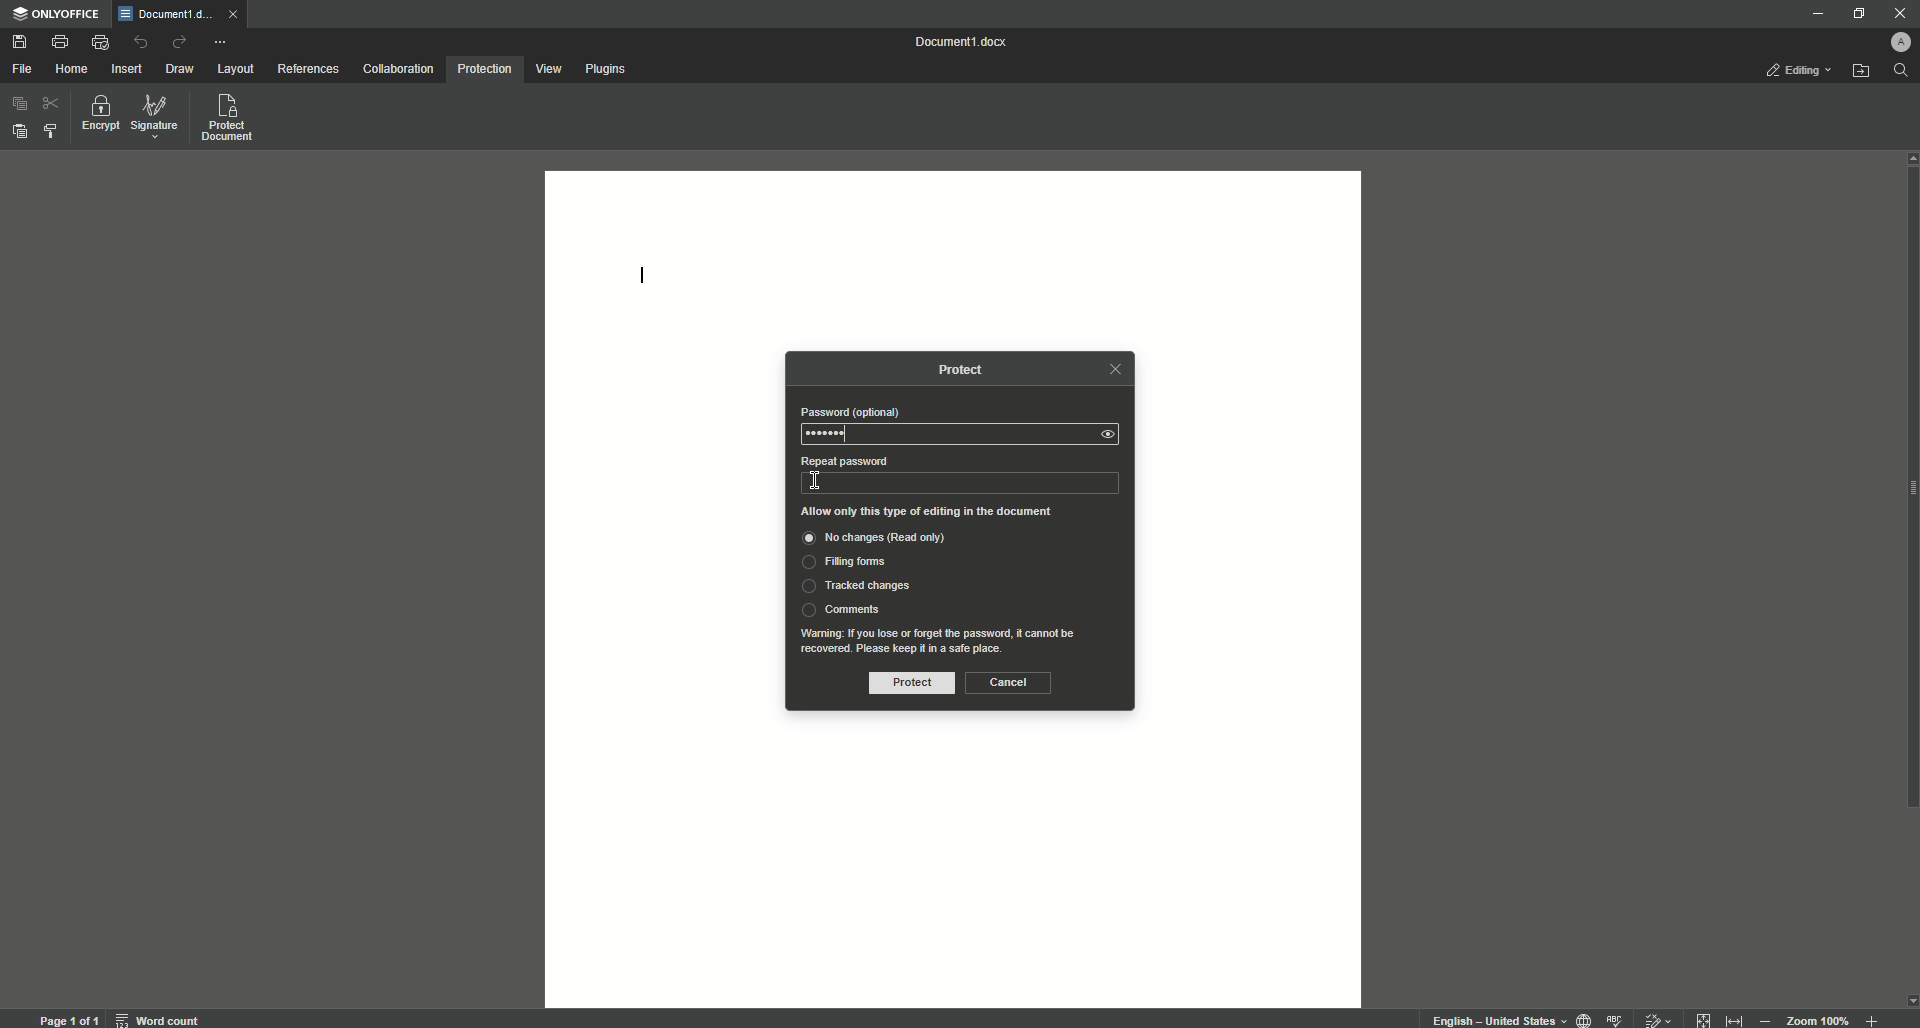 This screenshot has height=1028, width=1920. What do you see at coordinates (167, 15) in the screenshot?
I see `Tab 1` at bounding box center [167, 15].